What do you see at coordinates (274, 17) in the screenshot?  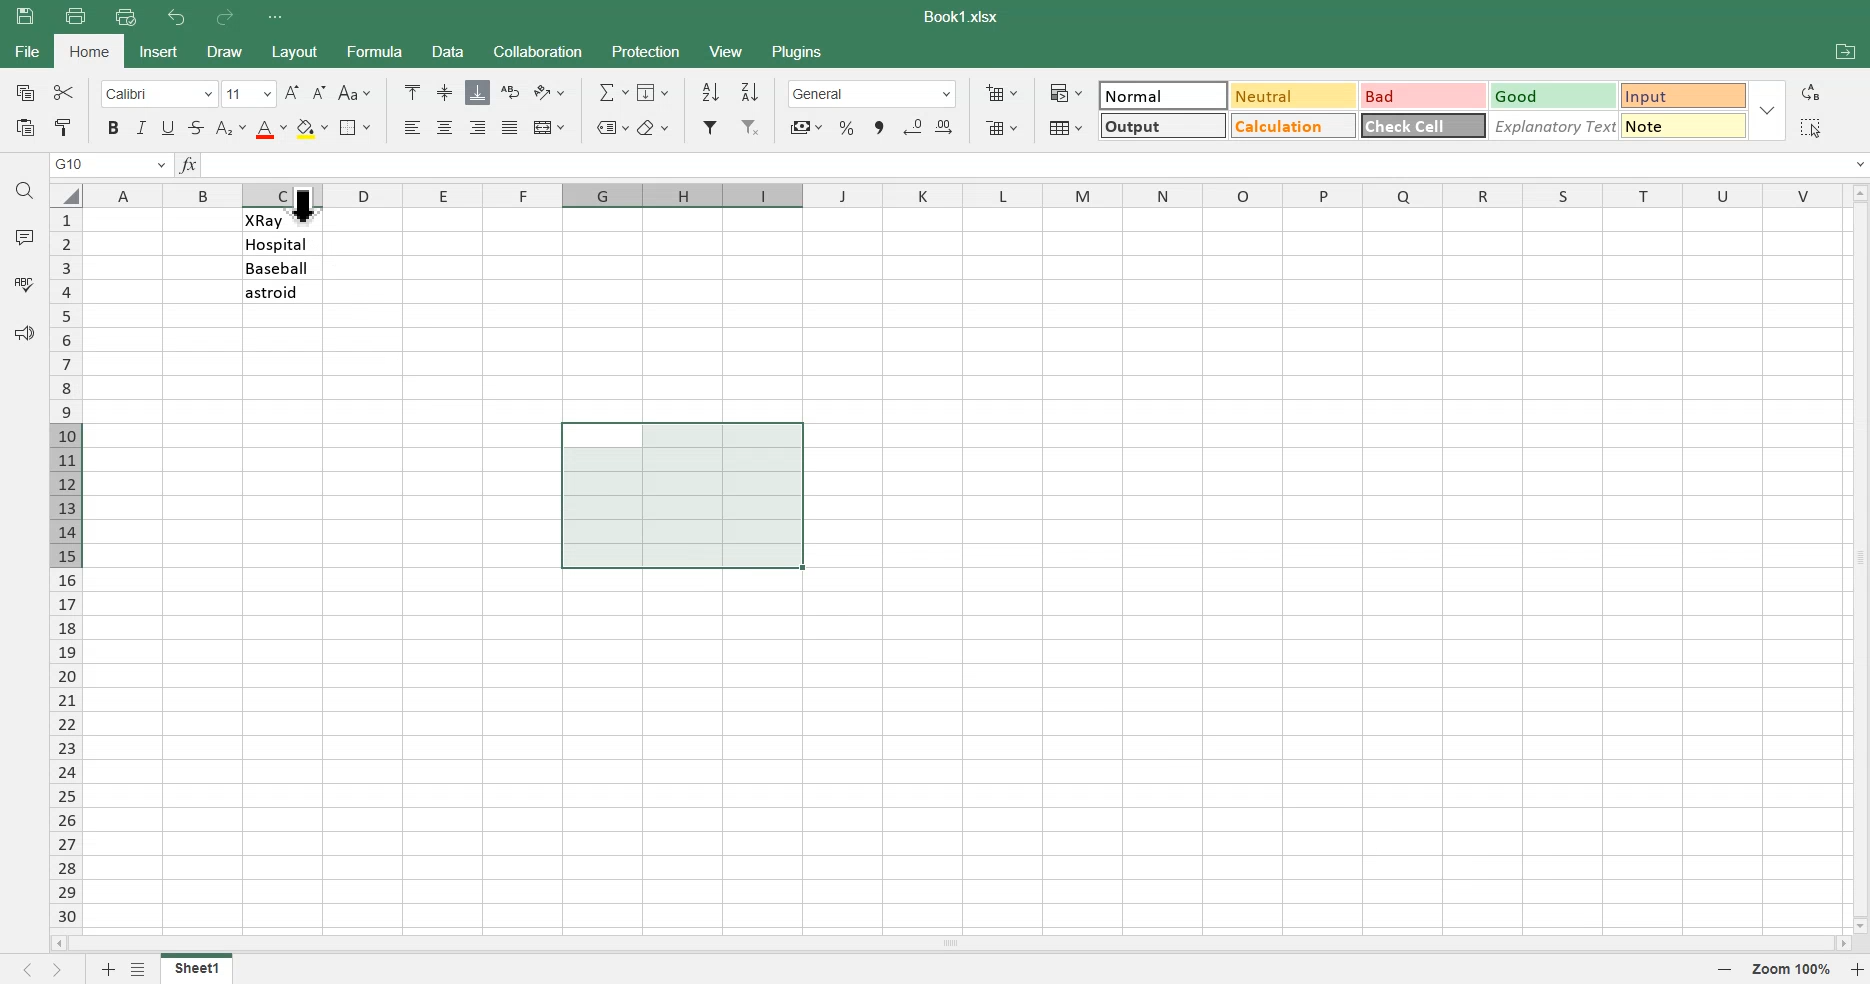 I see `Customize Toolbar` at bounding box center [274, 17].